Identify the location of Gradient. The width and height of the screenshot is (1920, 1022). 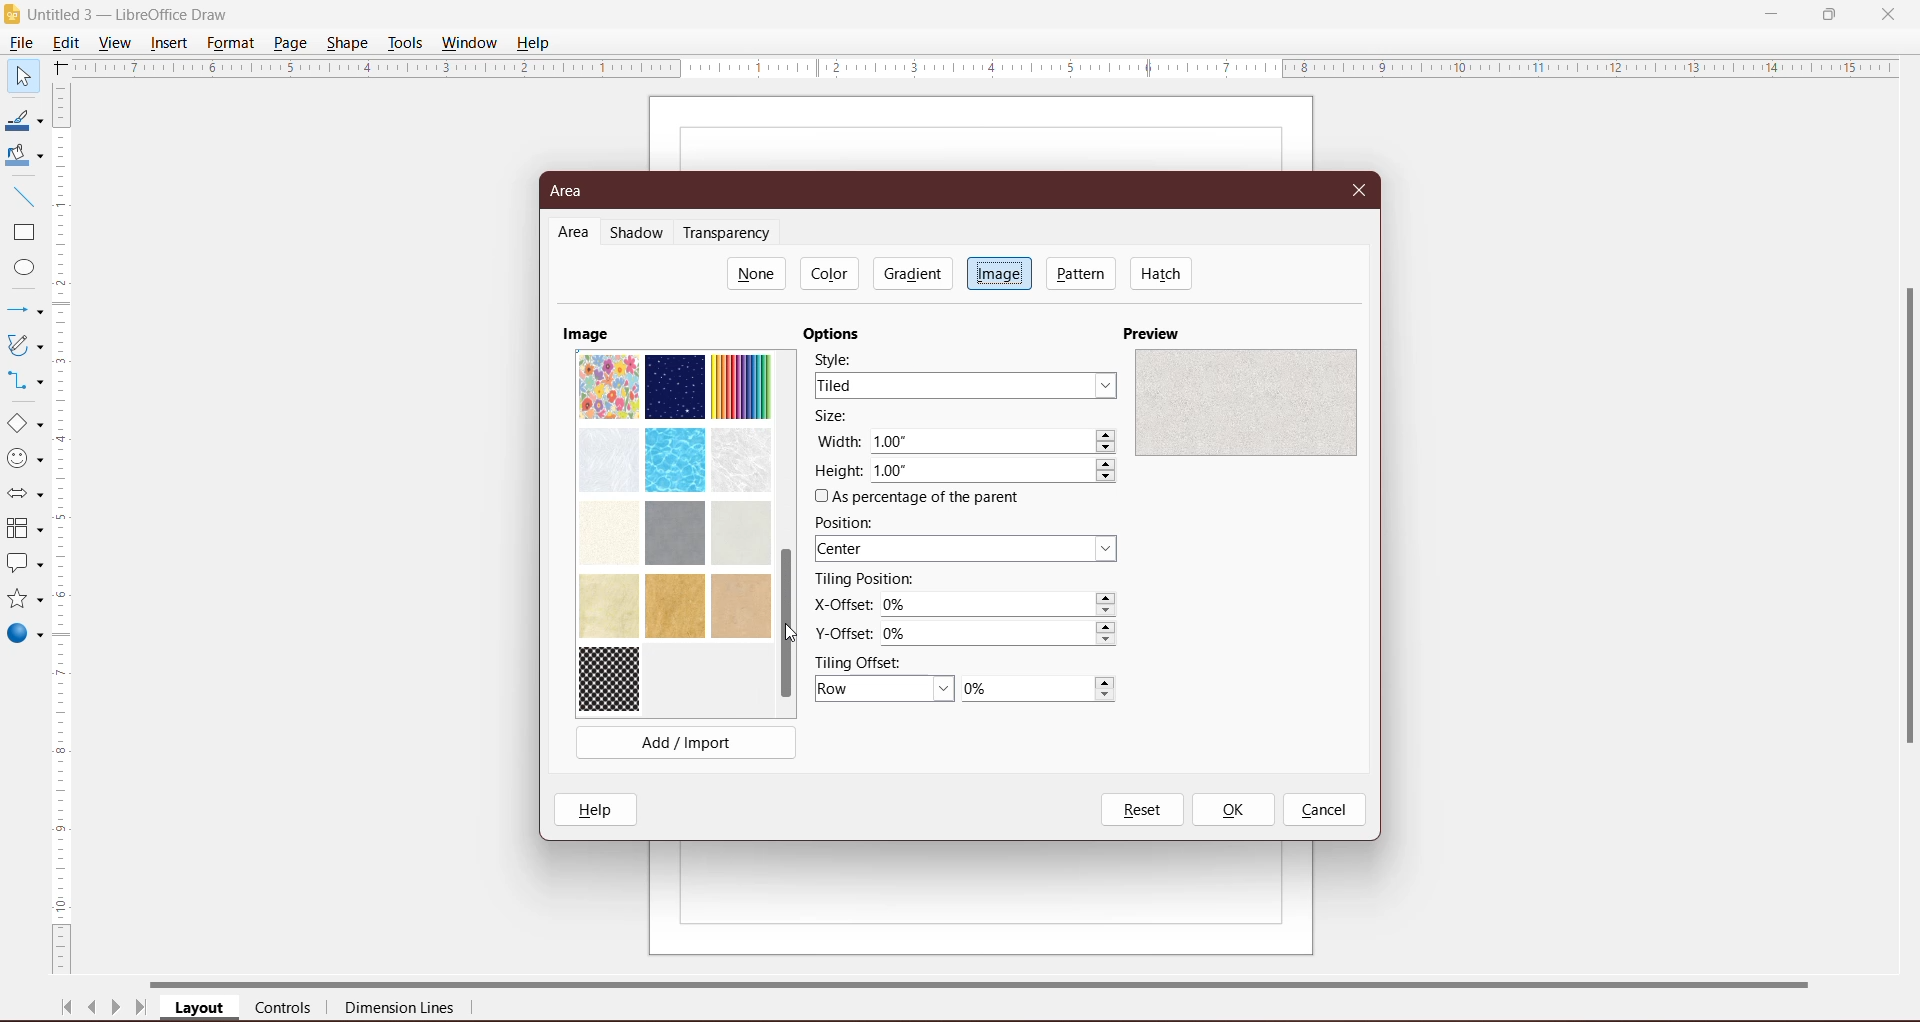
(911, 273).